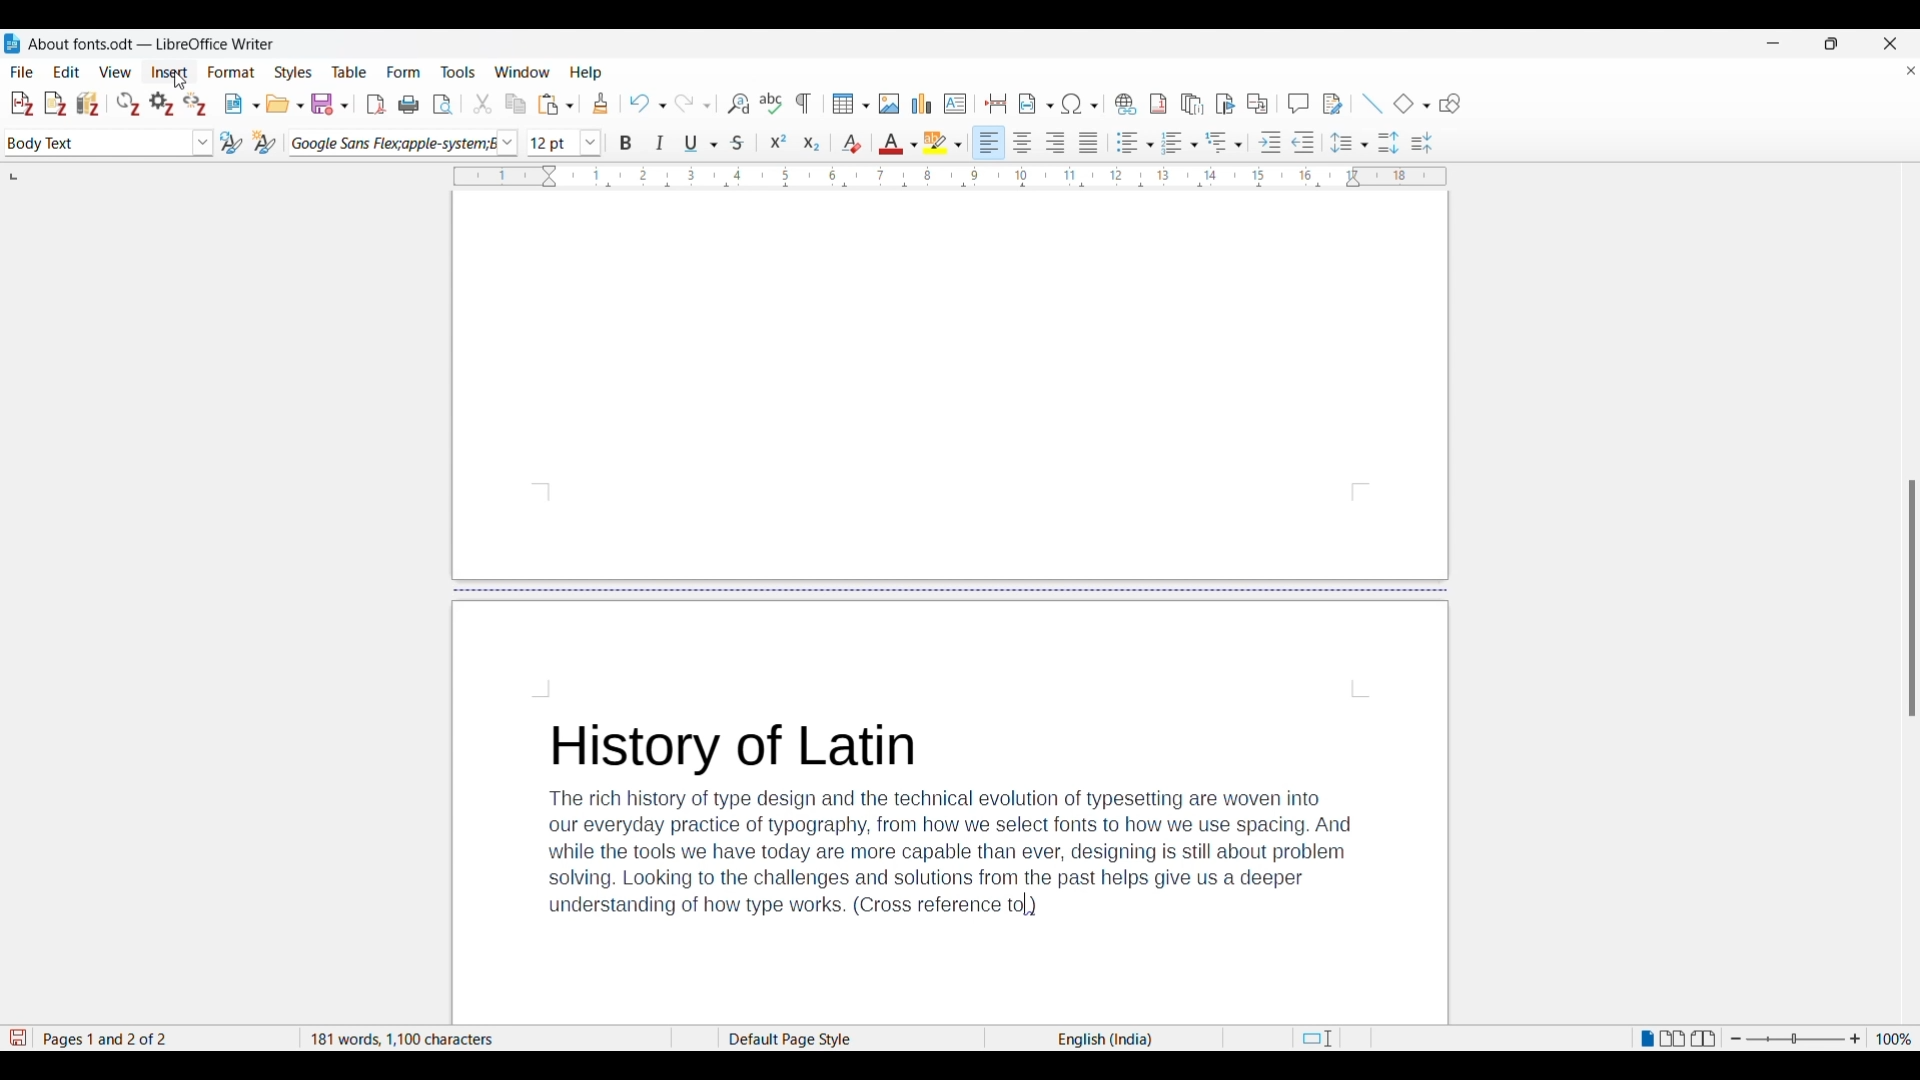 This screenshot has width=1920, height=1080. Describe the element at coordinates (483, 103) in the screenshot. I see `Cut` at that location.